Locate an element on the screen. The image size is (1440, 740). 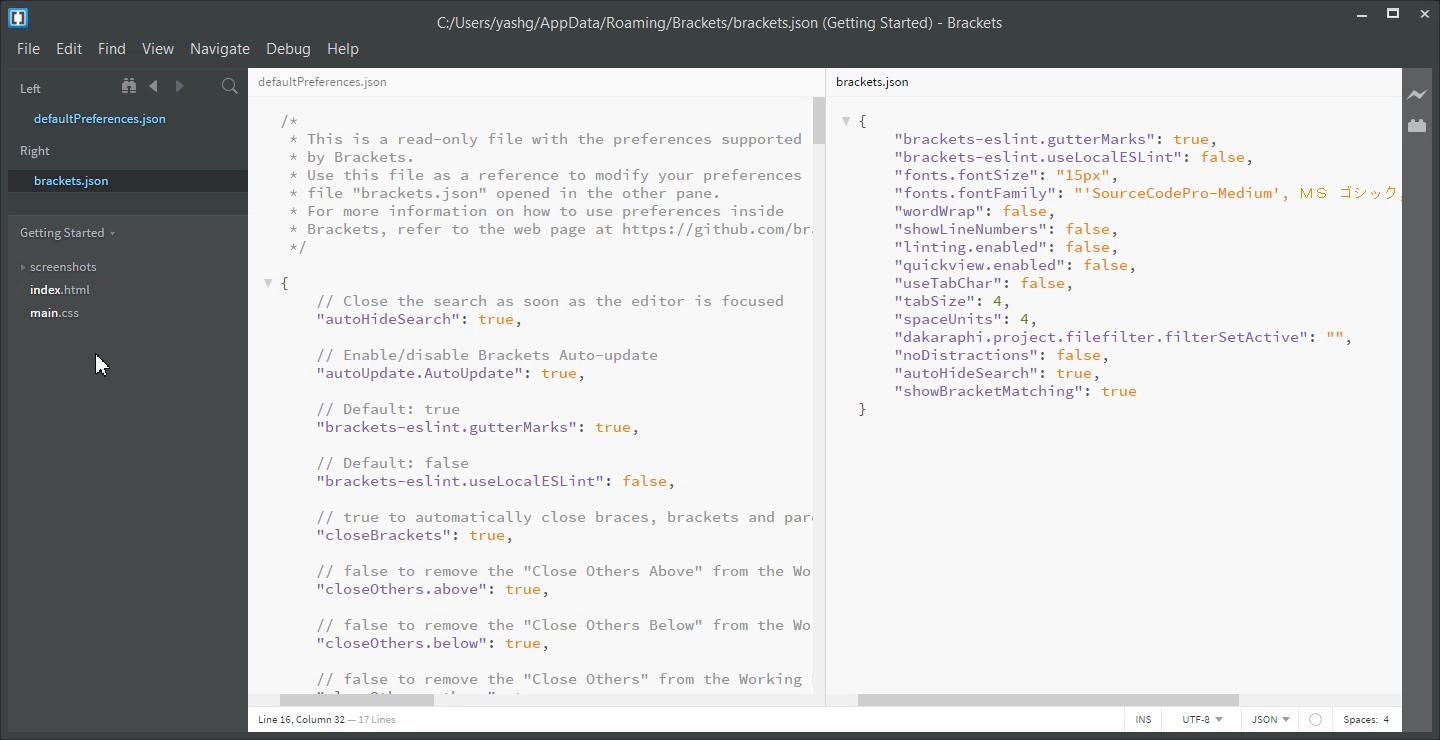
/*

* This is a read-only file with the preferences supported
* by Brackets.

* Use this file as a reference to modify your preferences
* file "brackets.json" opened in the other pane.

* For more information on how to use preferences inside

* Brackets, refer to the web page at https://github.com/br
*/ is located at coordinates (546, 184).